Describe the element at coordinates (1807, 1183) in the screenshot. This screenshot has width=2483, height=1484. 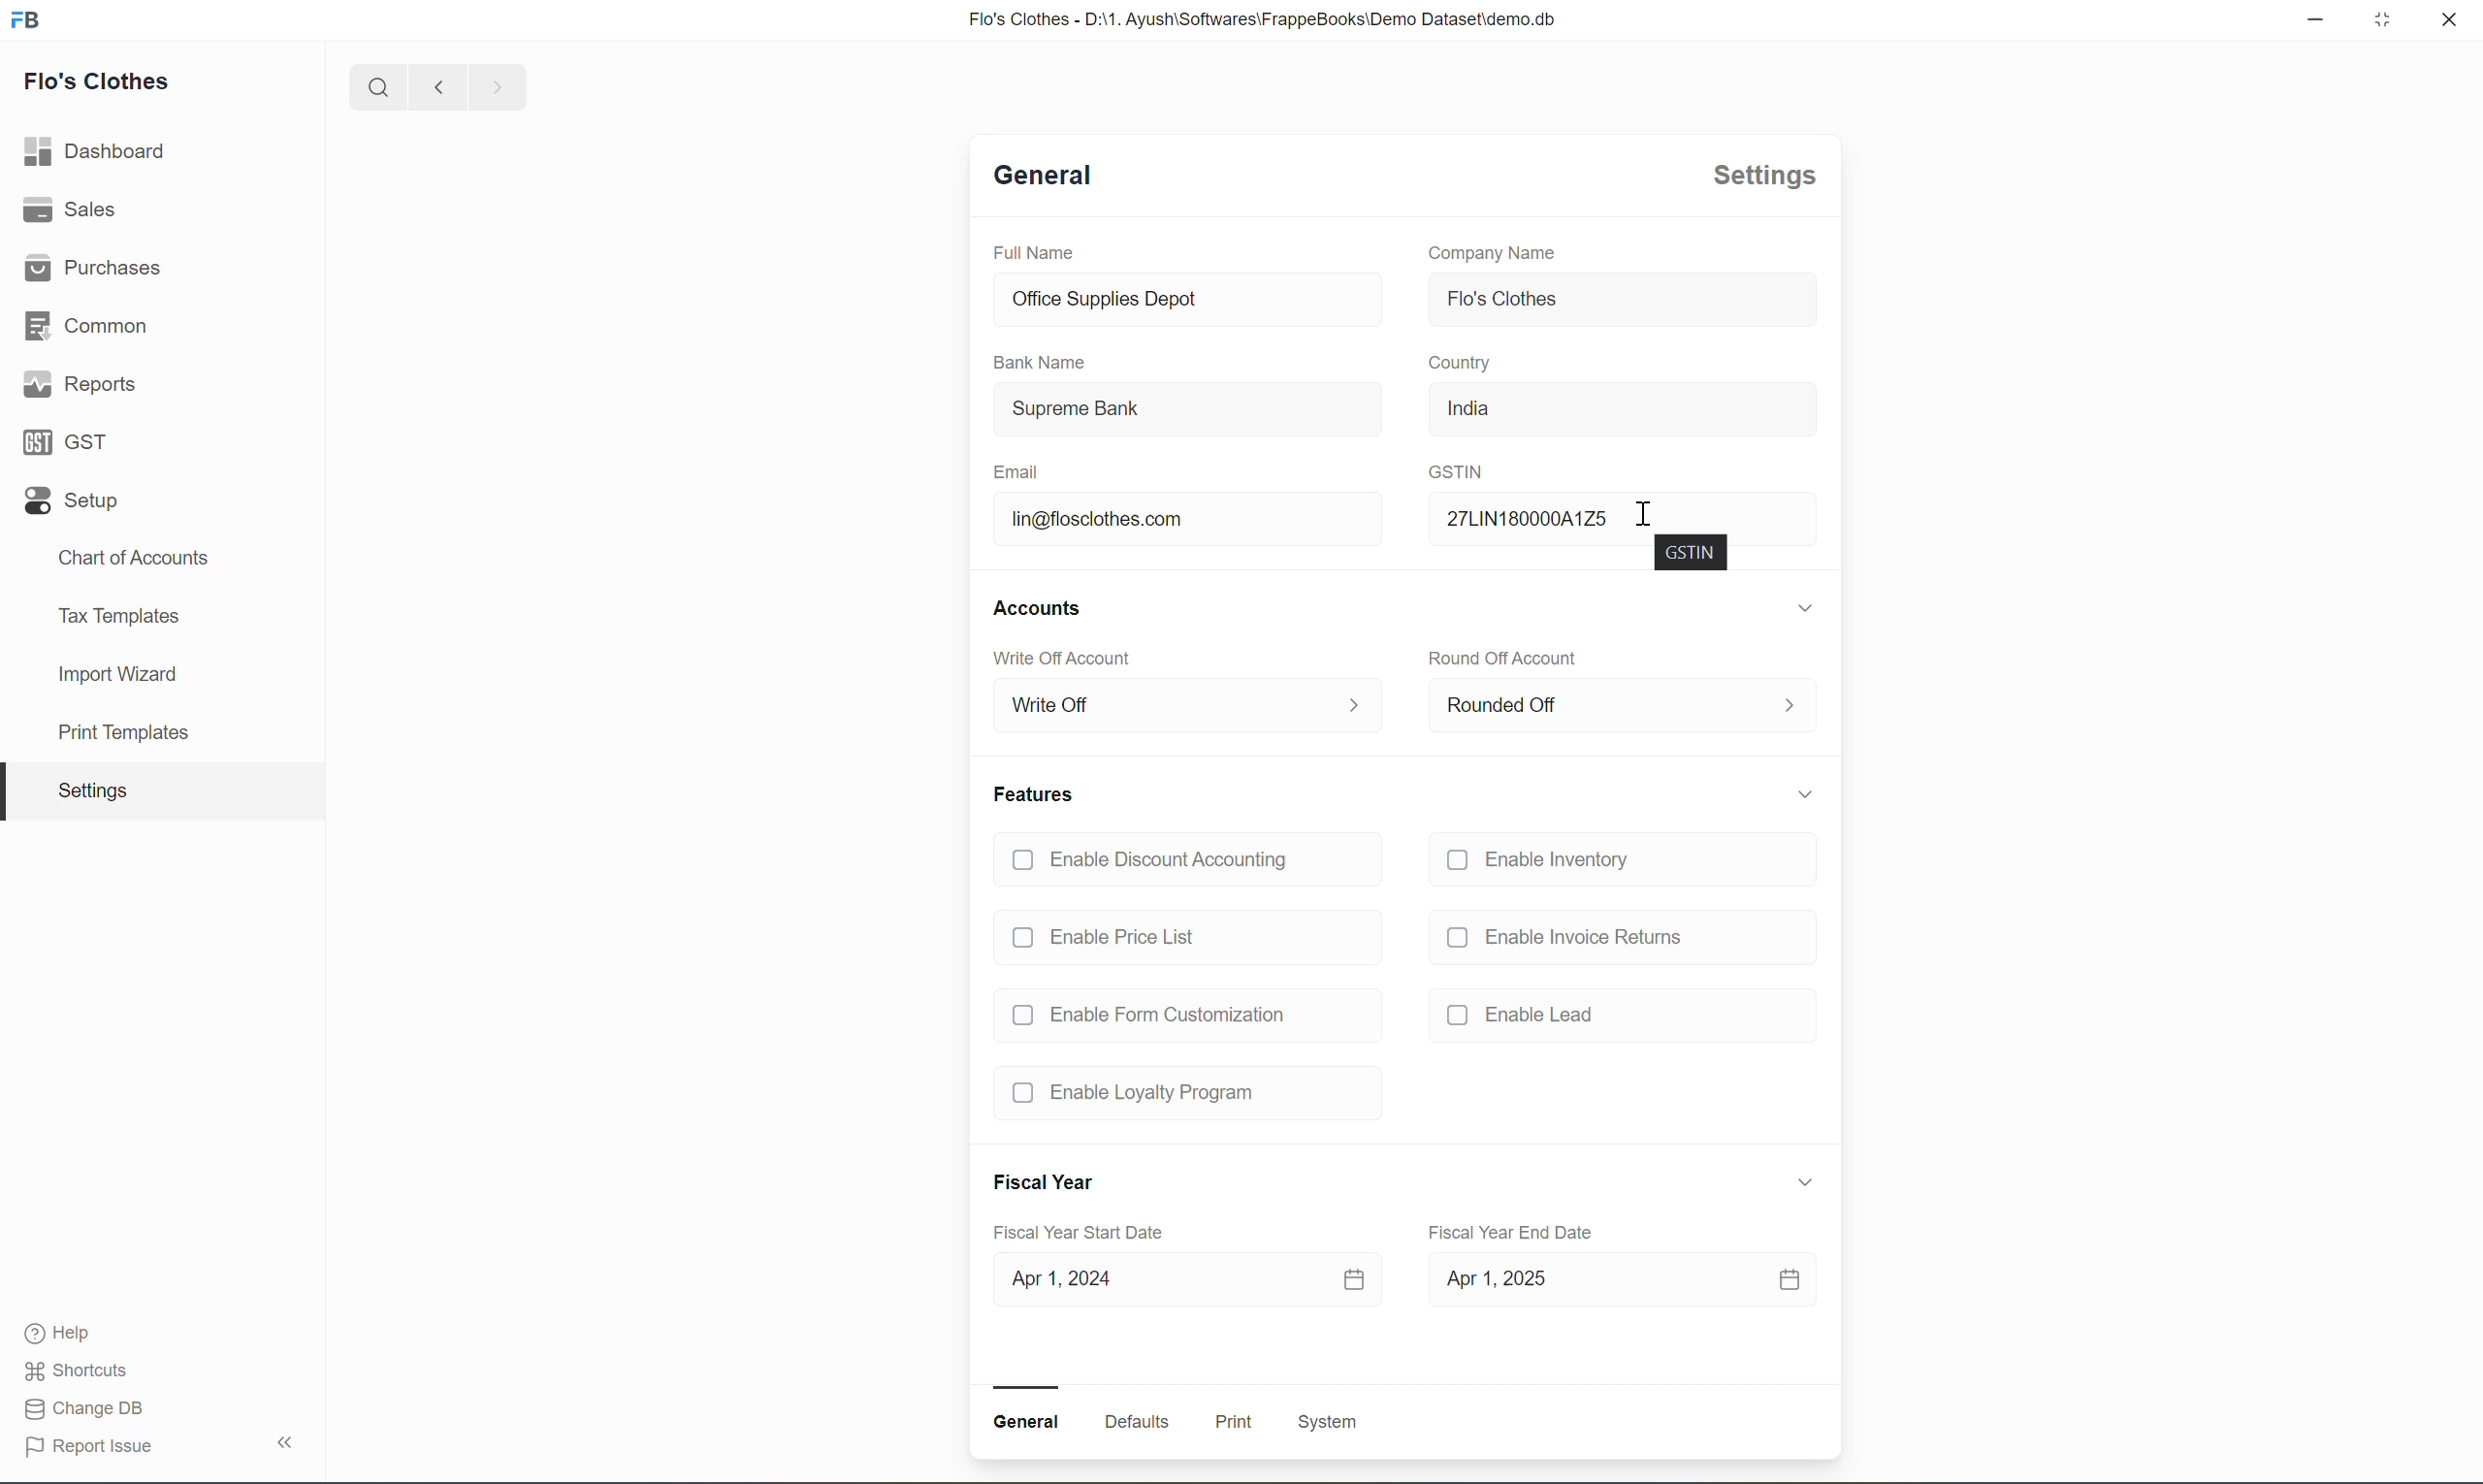
I see `Expand/collapse` at that location.